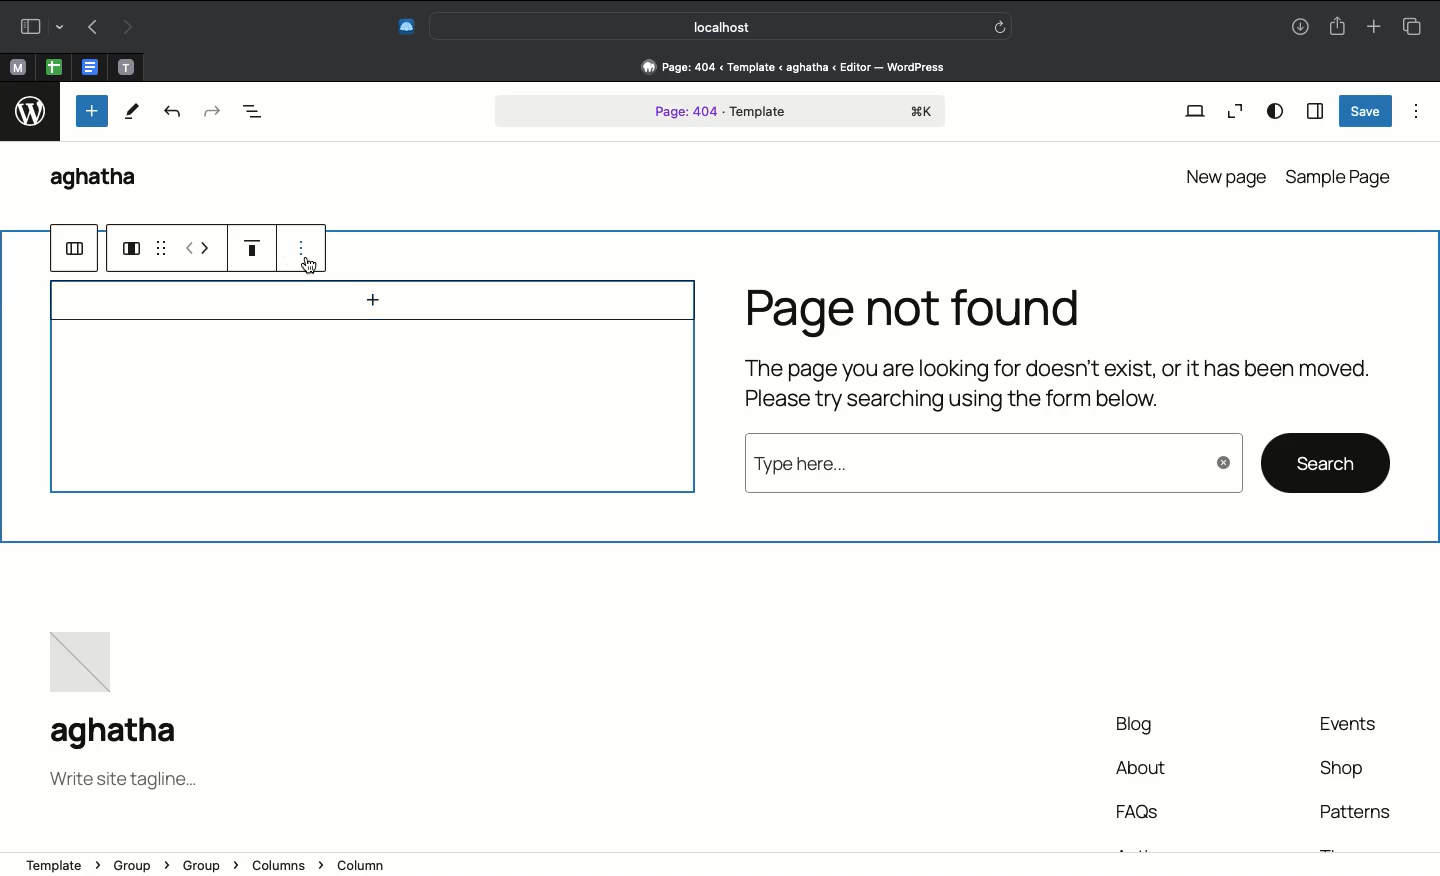 This screenshot has width=1440, height=876. I want to click on Events, so click(1358, 723).